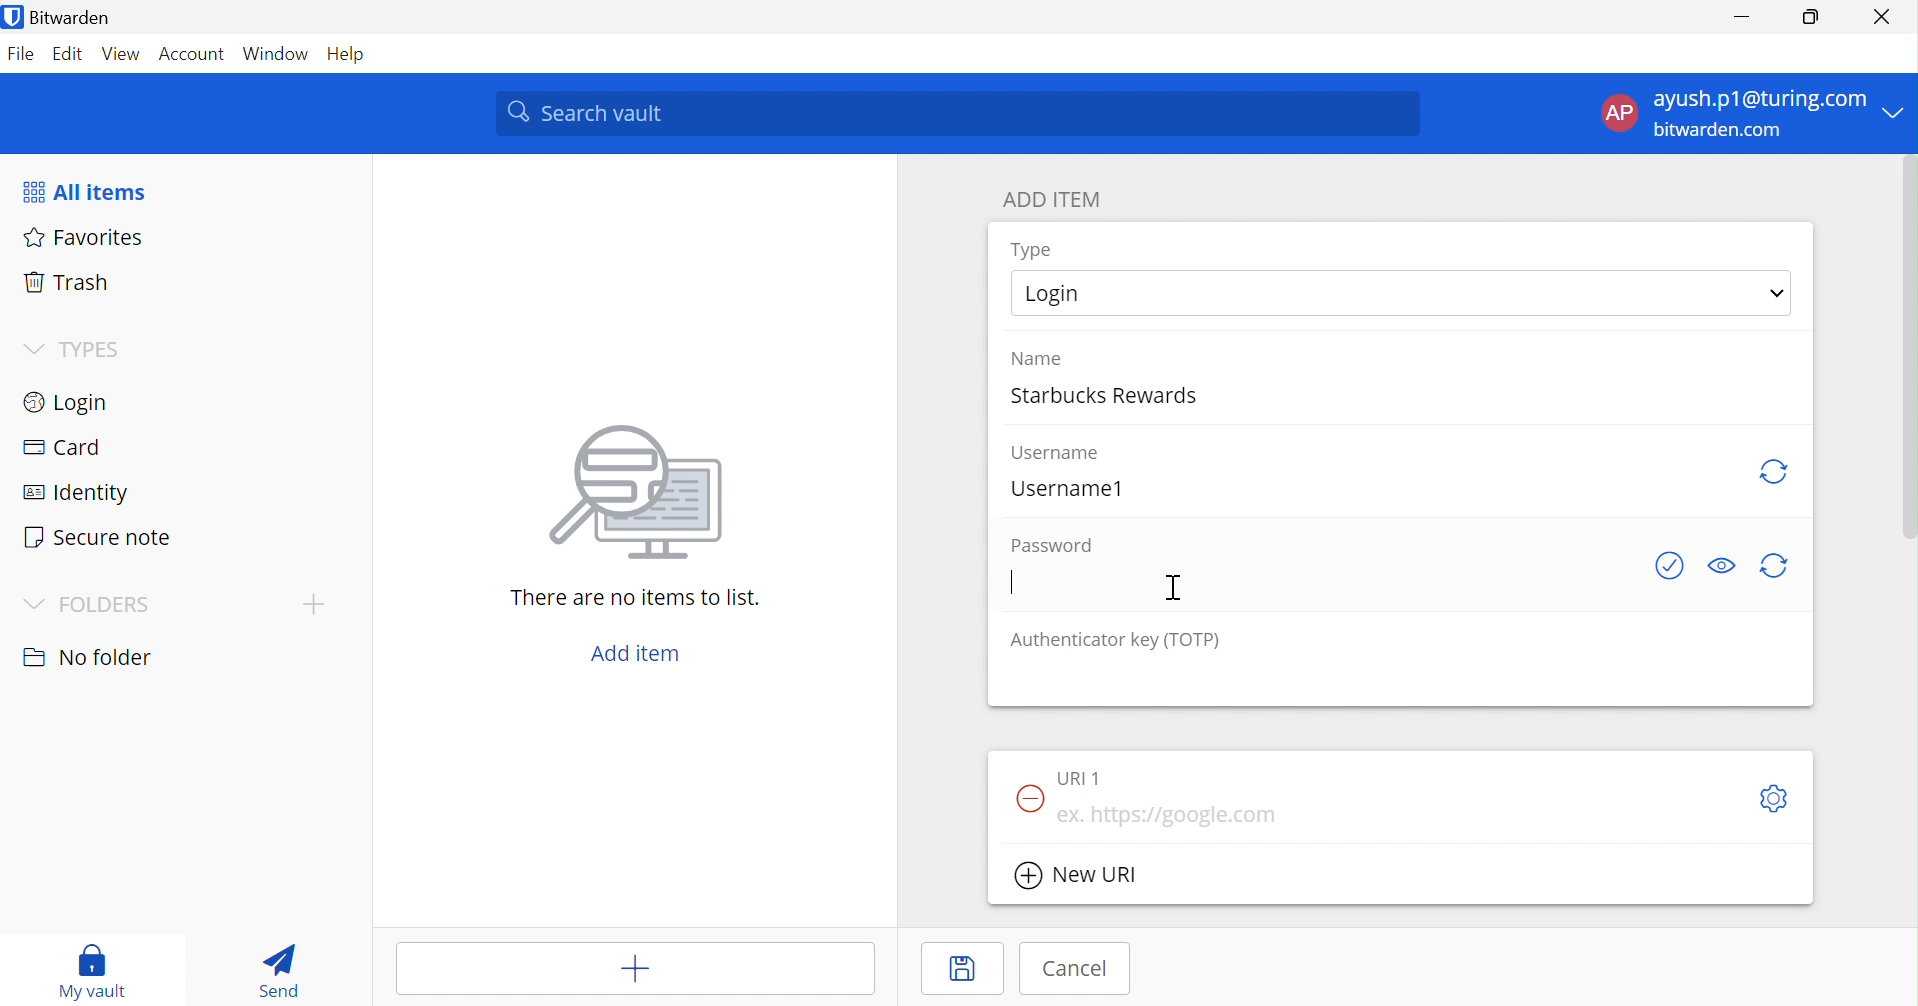 The width and height of the screenshot is (1918, 1006). Describe the element at coordinates (1036, 357) in the screenshot. I see `Name` at that location.